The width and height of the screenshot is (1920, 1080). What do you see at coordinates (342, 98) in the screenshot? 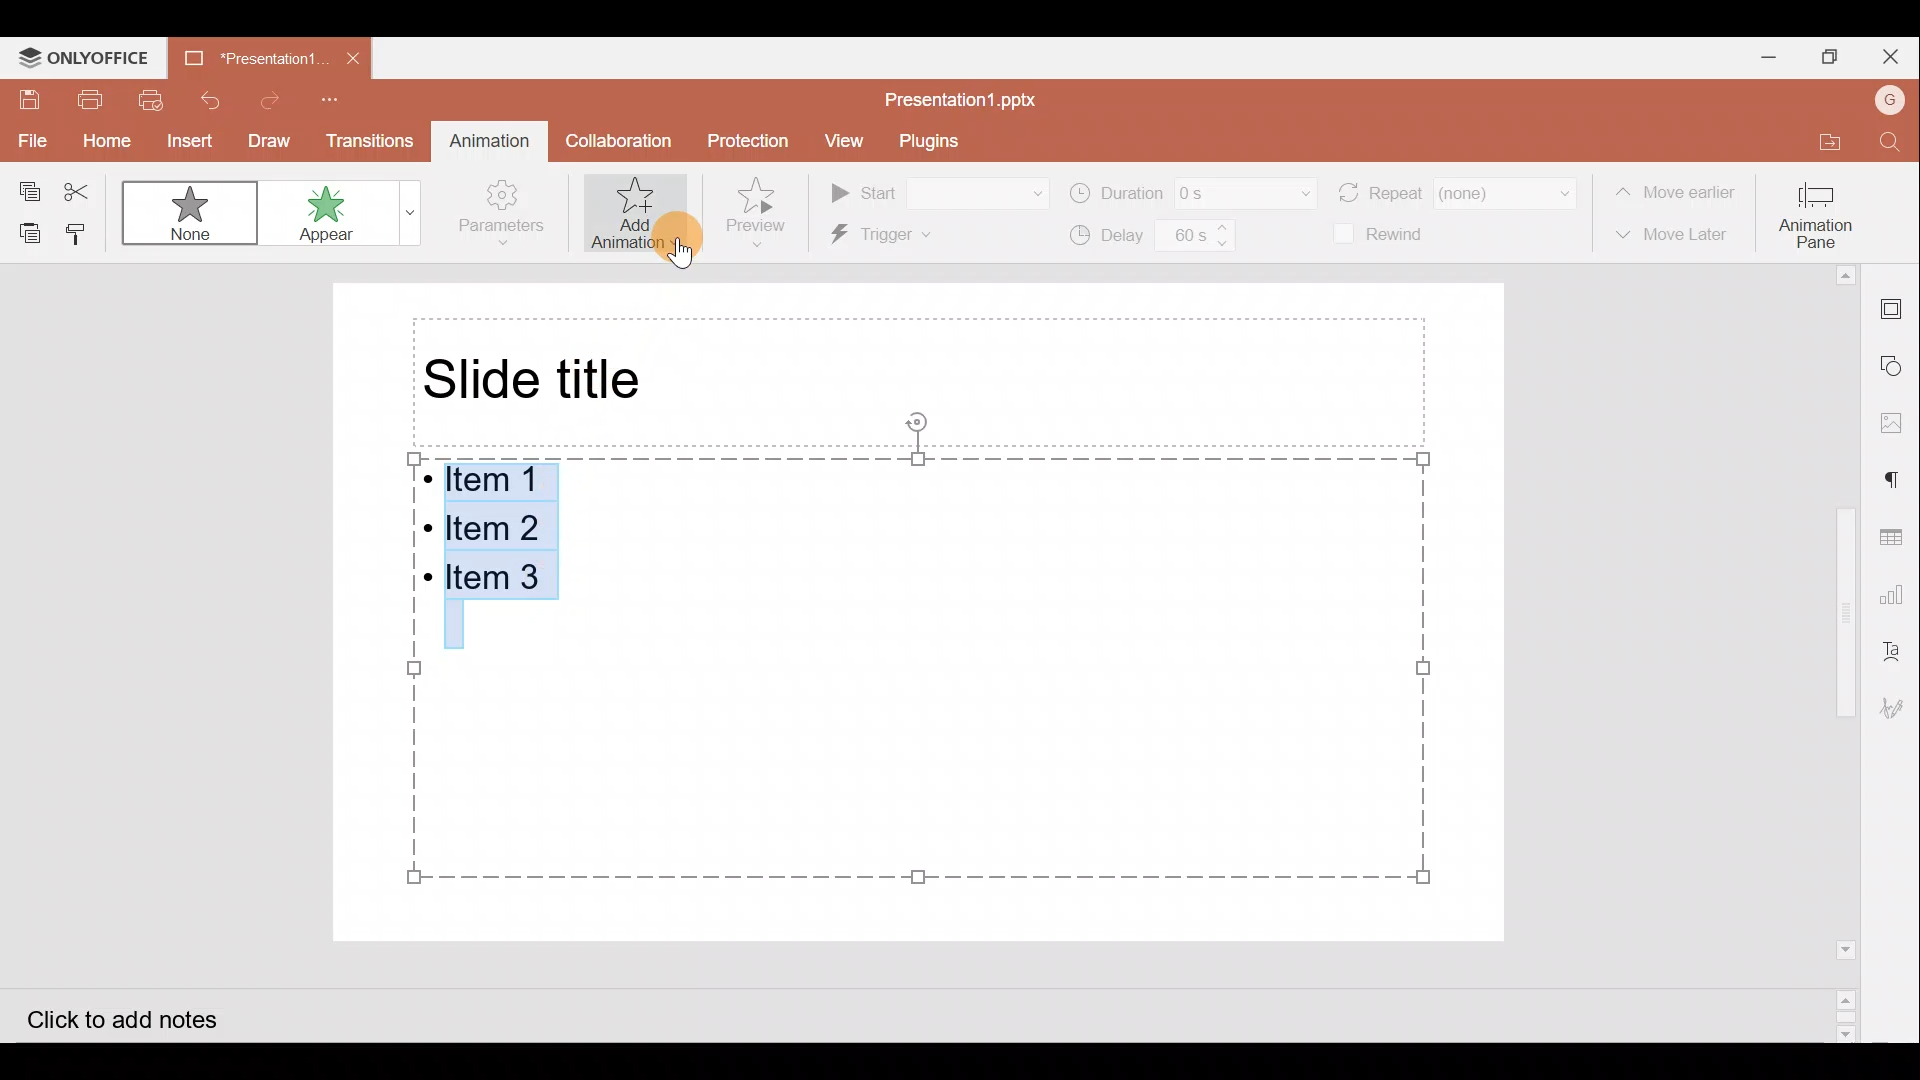
I see `Customize quick access toolbar` at bounding box center [342, 98].